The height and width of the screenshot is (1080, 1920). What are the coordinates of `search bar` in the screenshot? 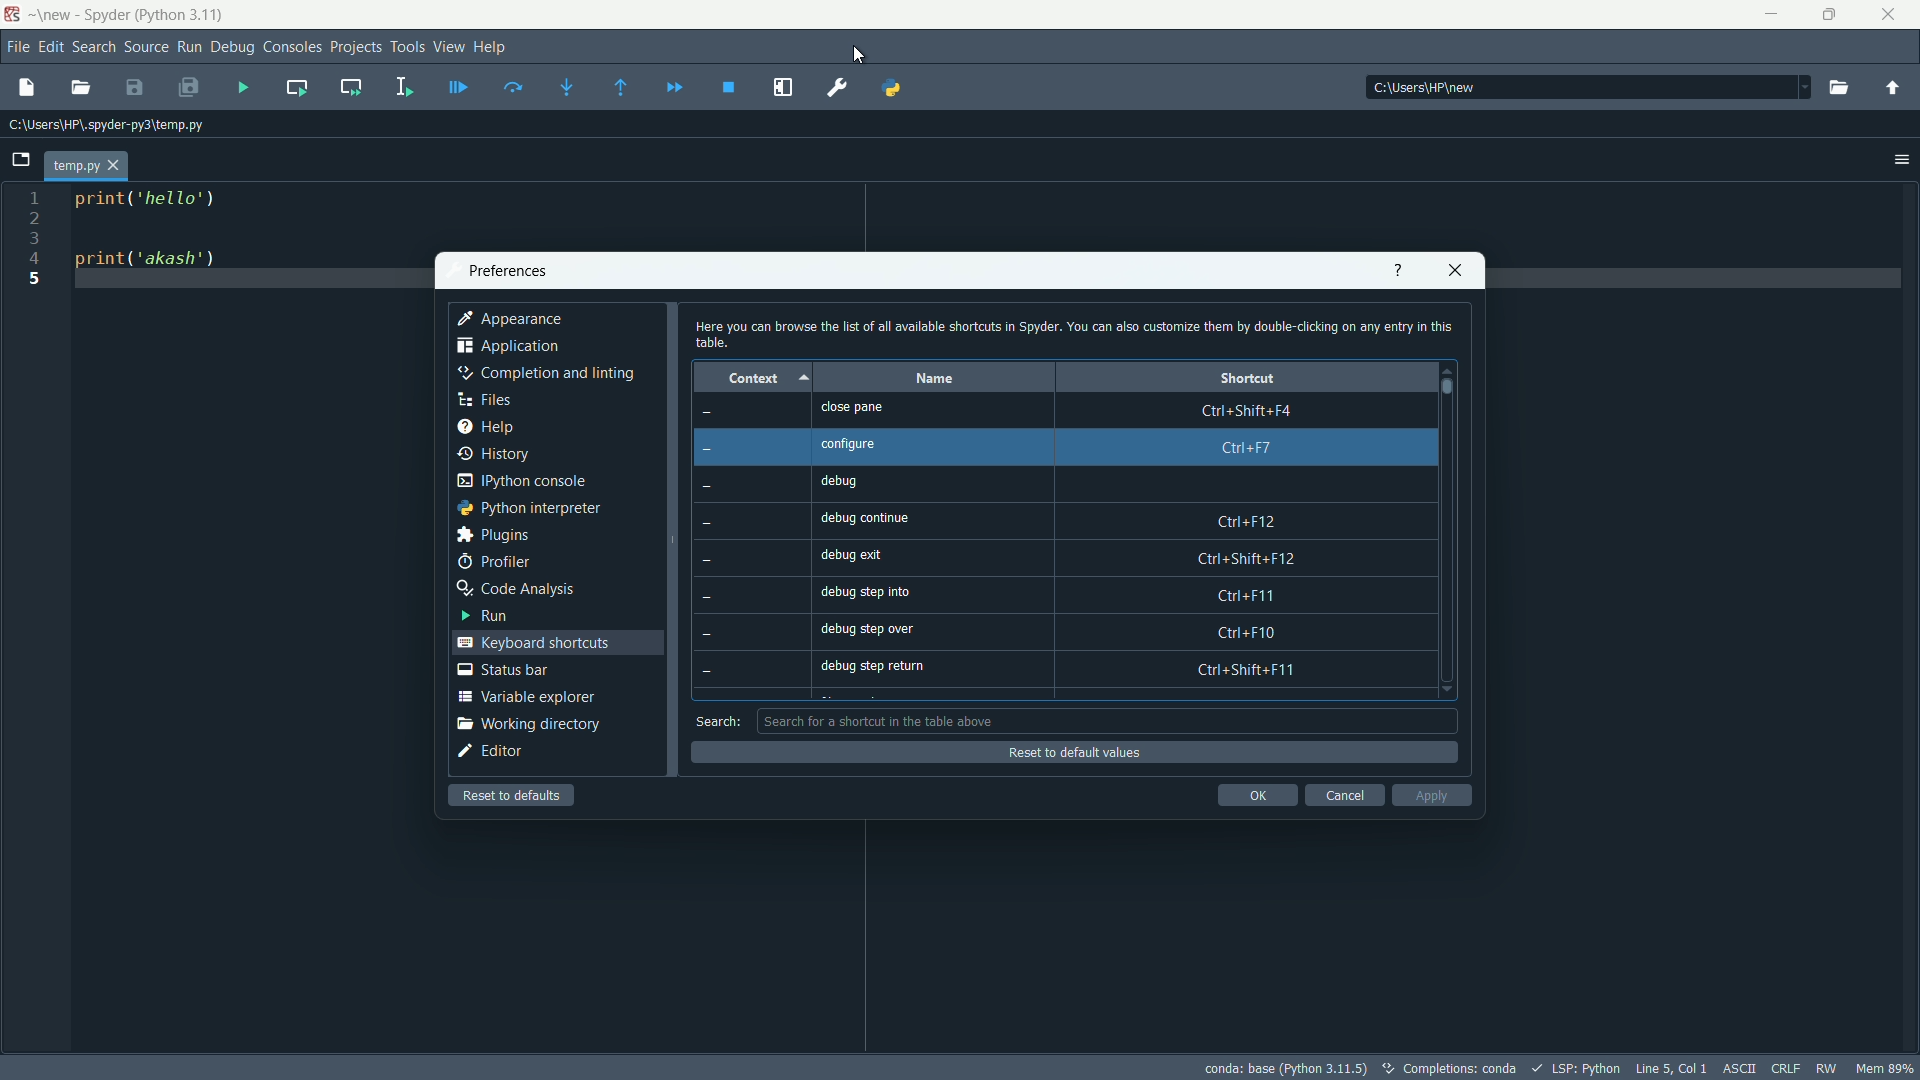 It's located at (1108, 720).